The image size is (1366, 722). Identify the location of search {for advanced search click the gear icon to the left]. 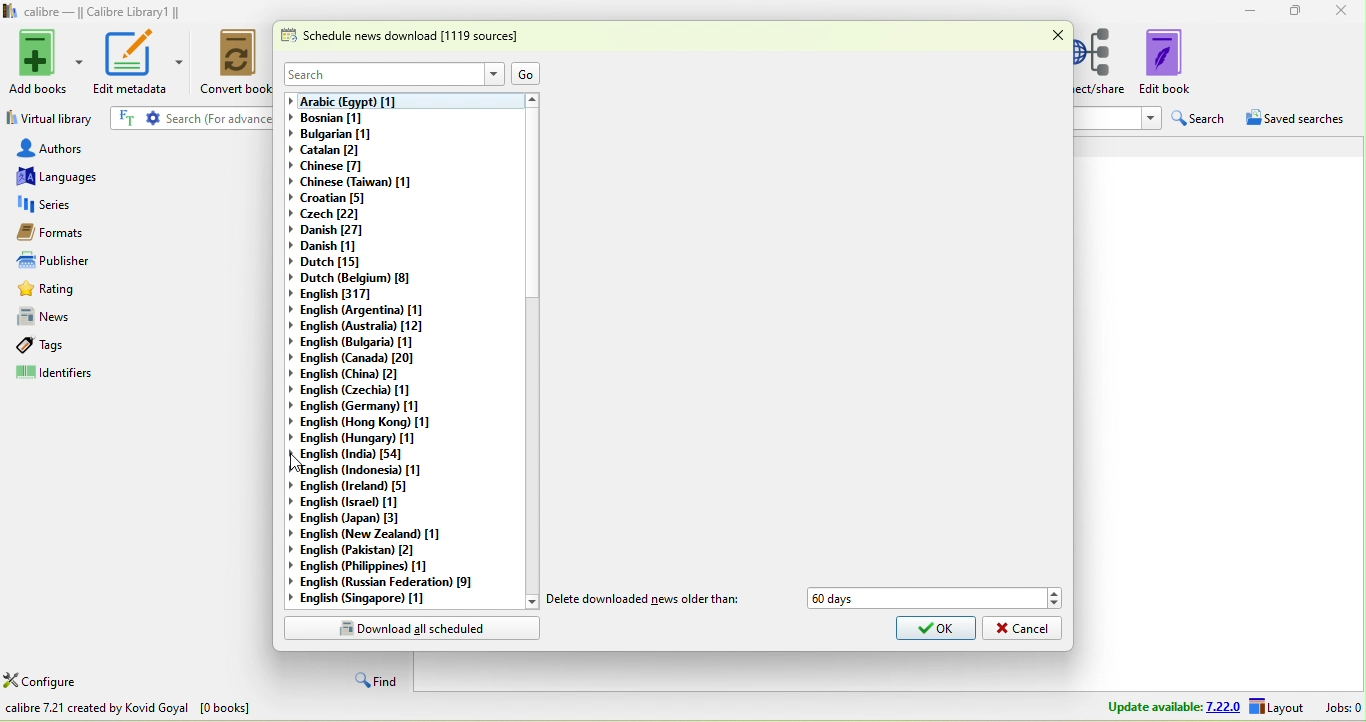
(198, 117).